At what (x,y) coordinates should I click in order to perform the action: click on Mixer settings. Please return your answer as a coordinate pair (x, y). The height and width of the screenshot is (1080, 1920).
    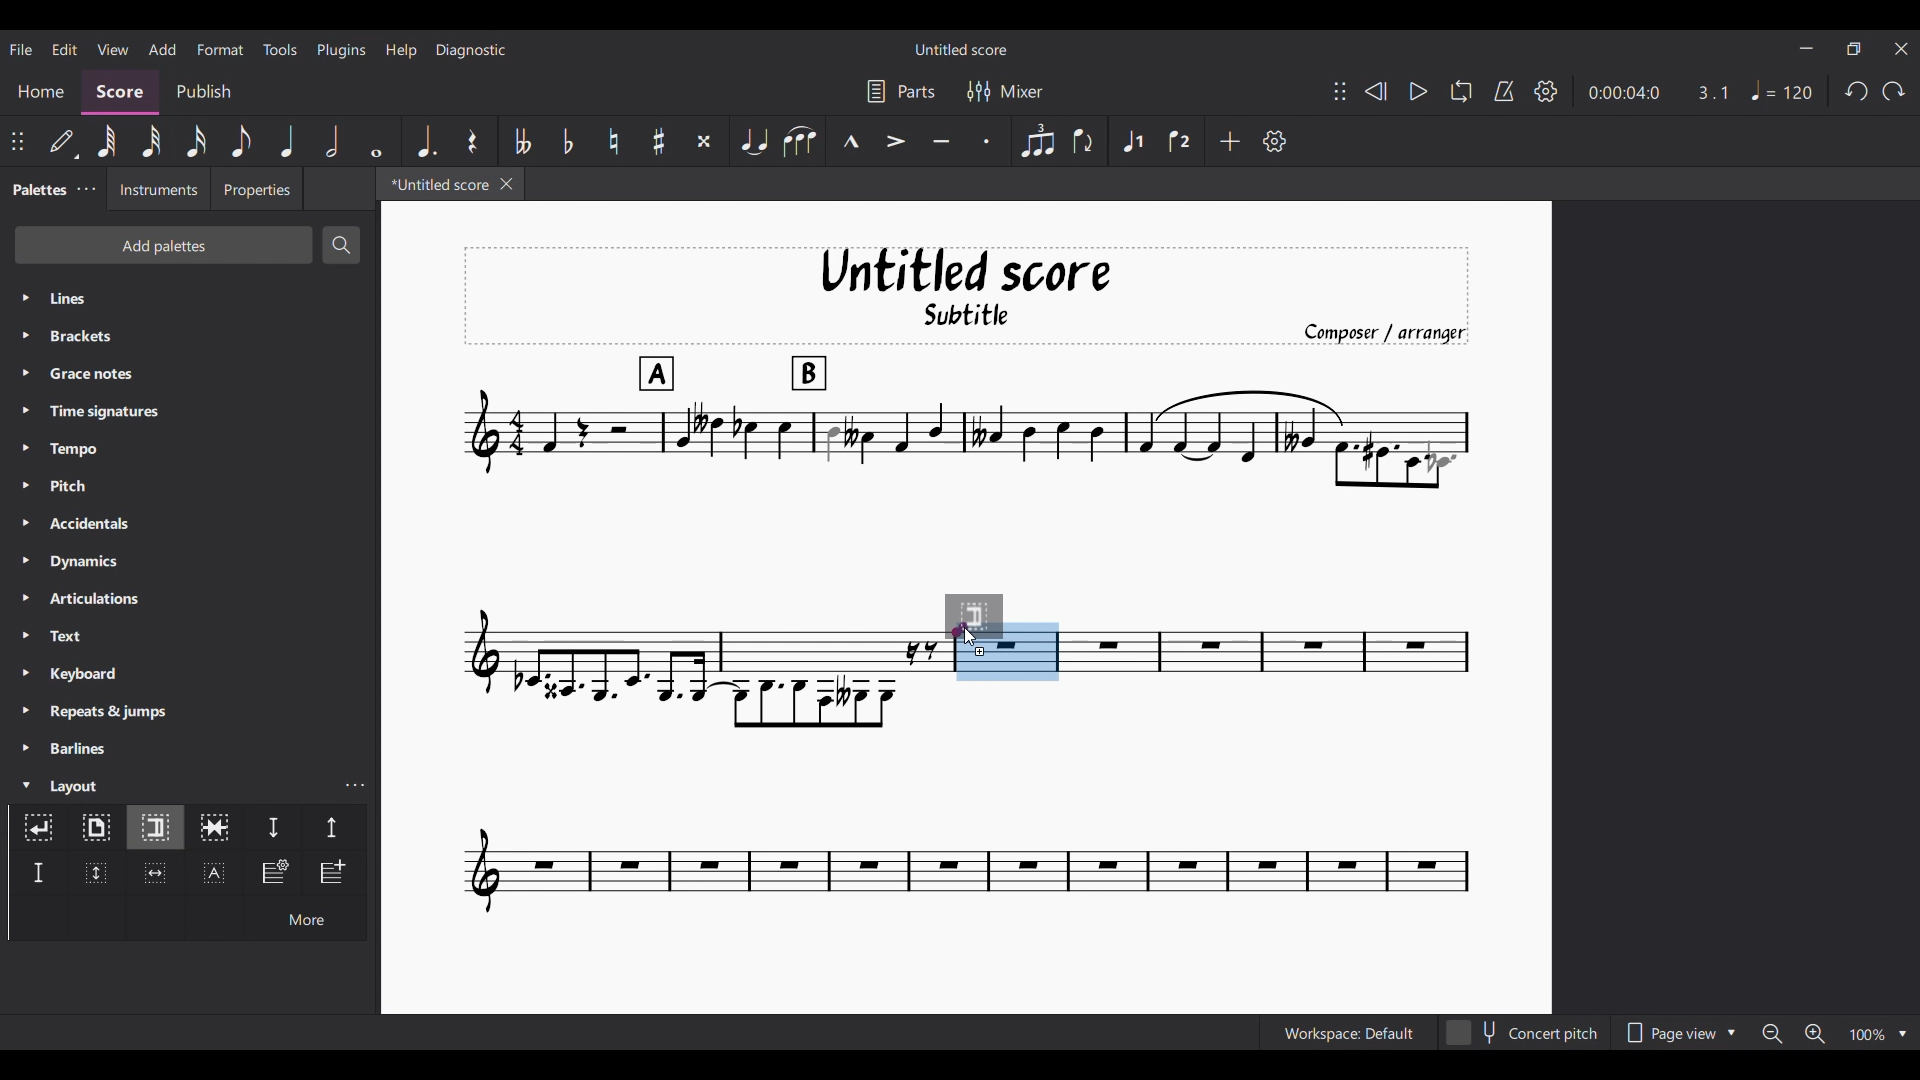
    Looking at the image, I should click on (1005, 92).